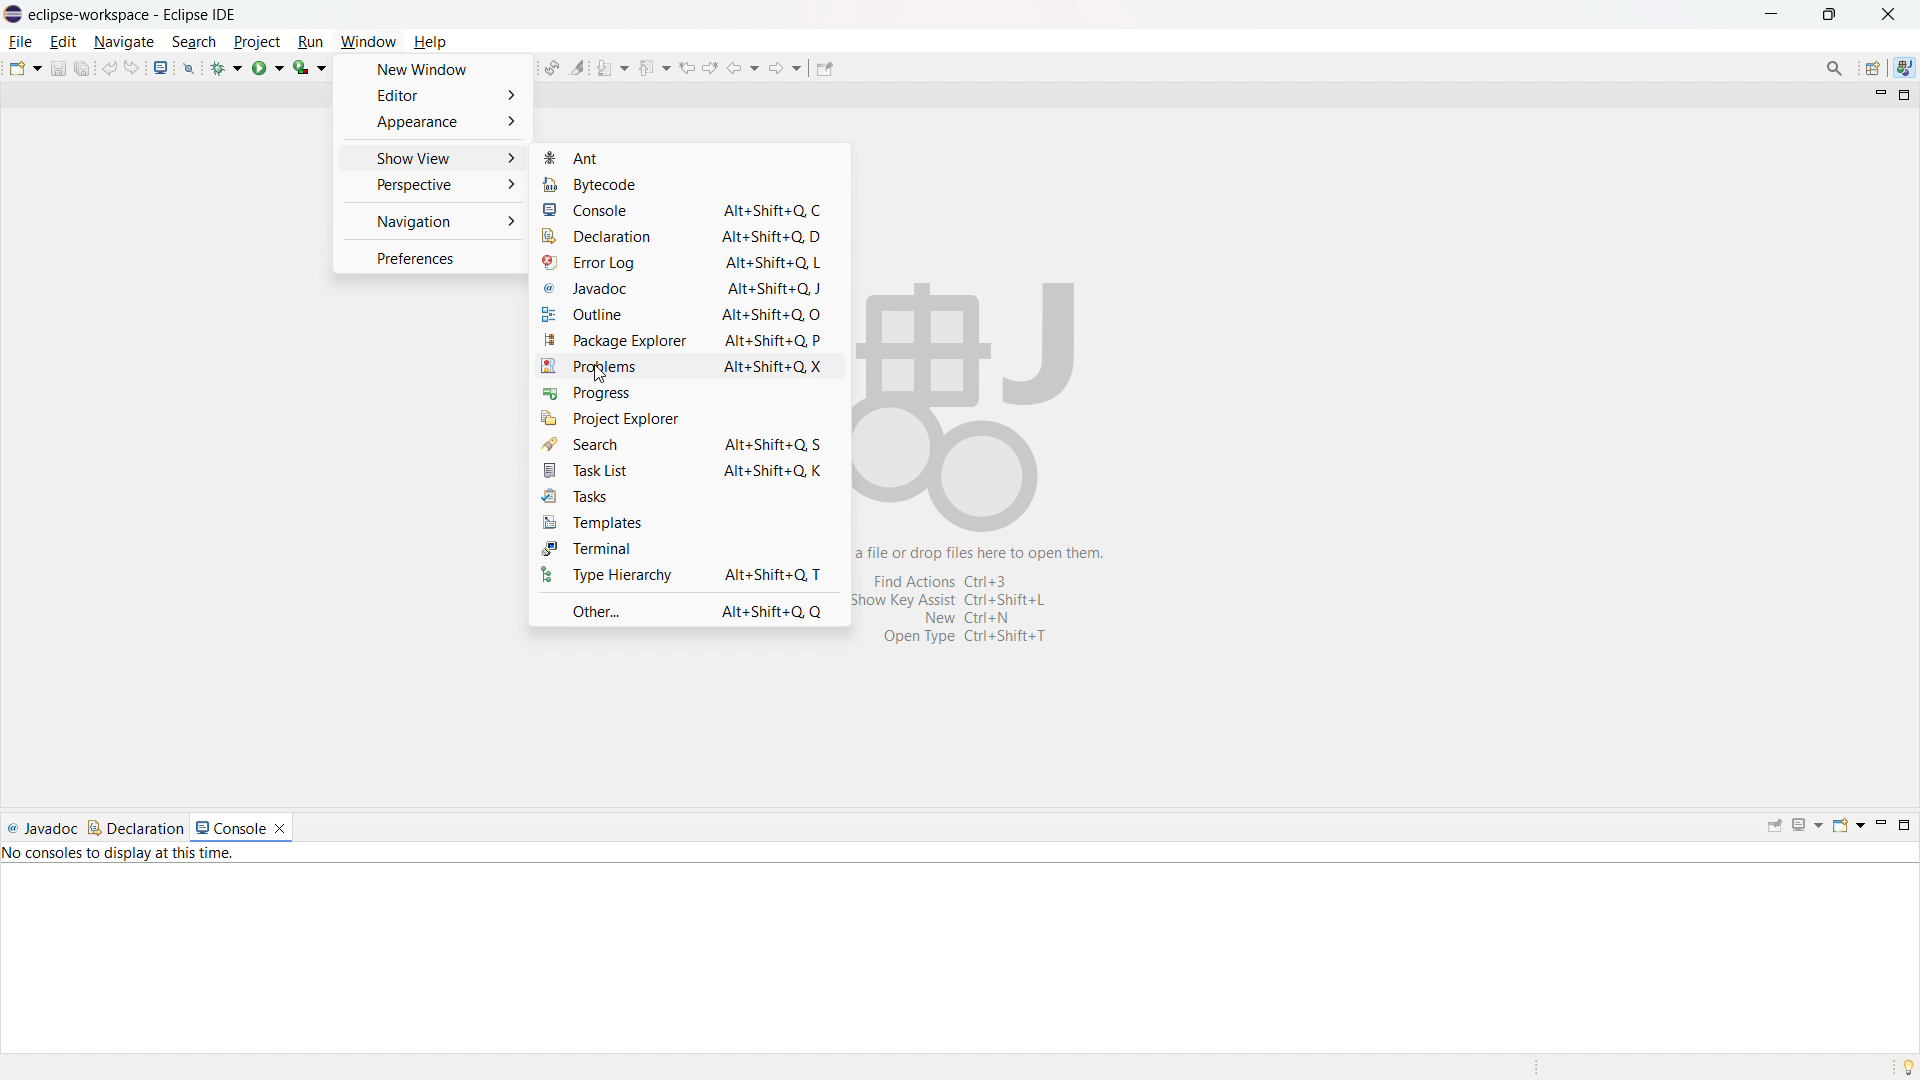 The image size is (1920, 1080). I want to click on templates, so click(689, 521).